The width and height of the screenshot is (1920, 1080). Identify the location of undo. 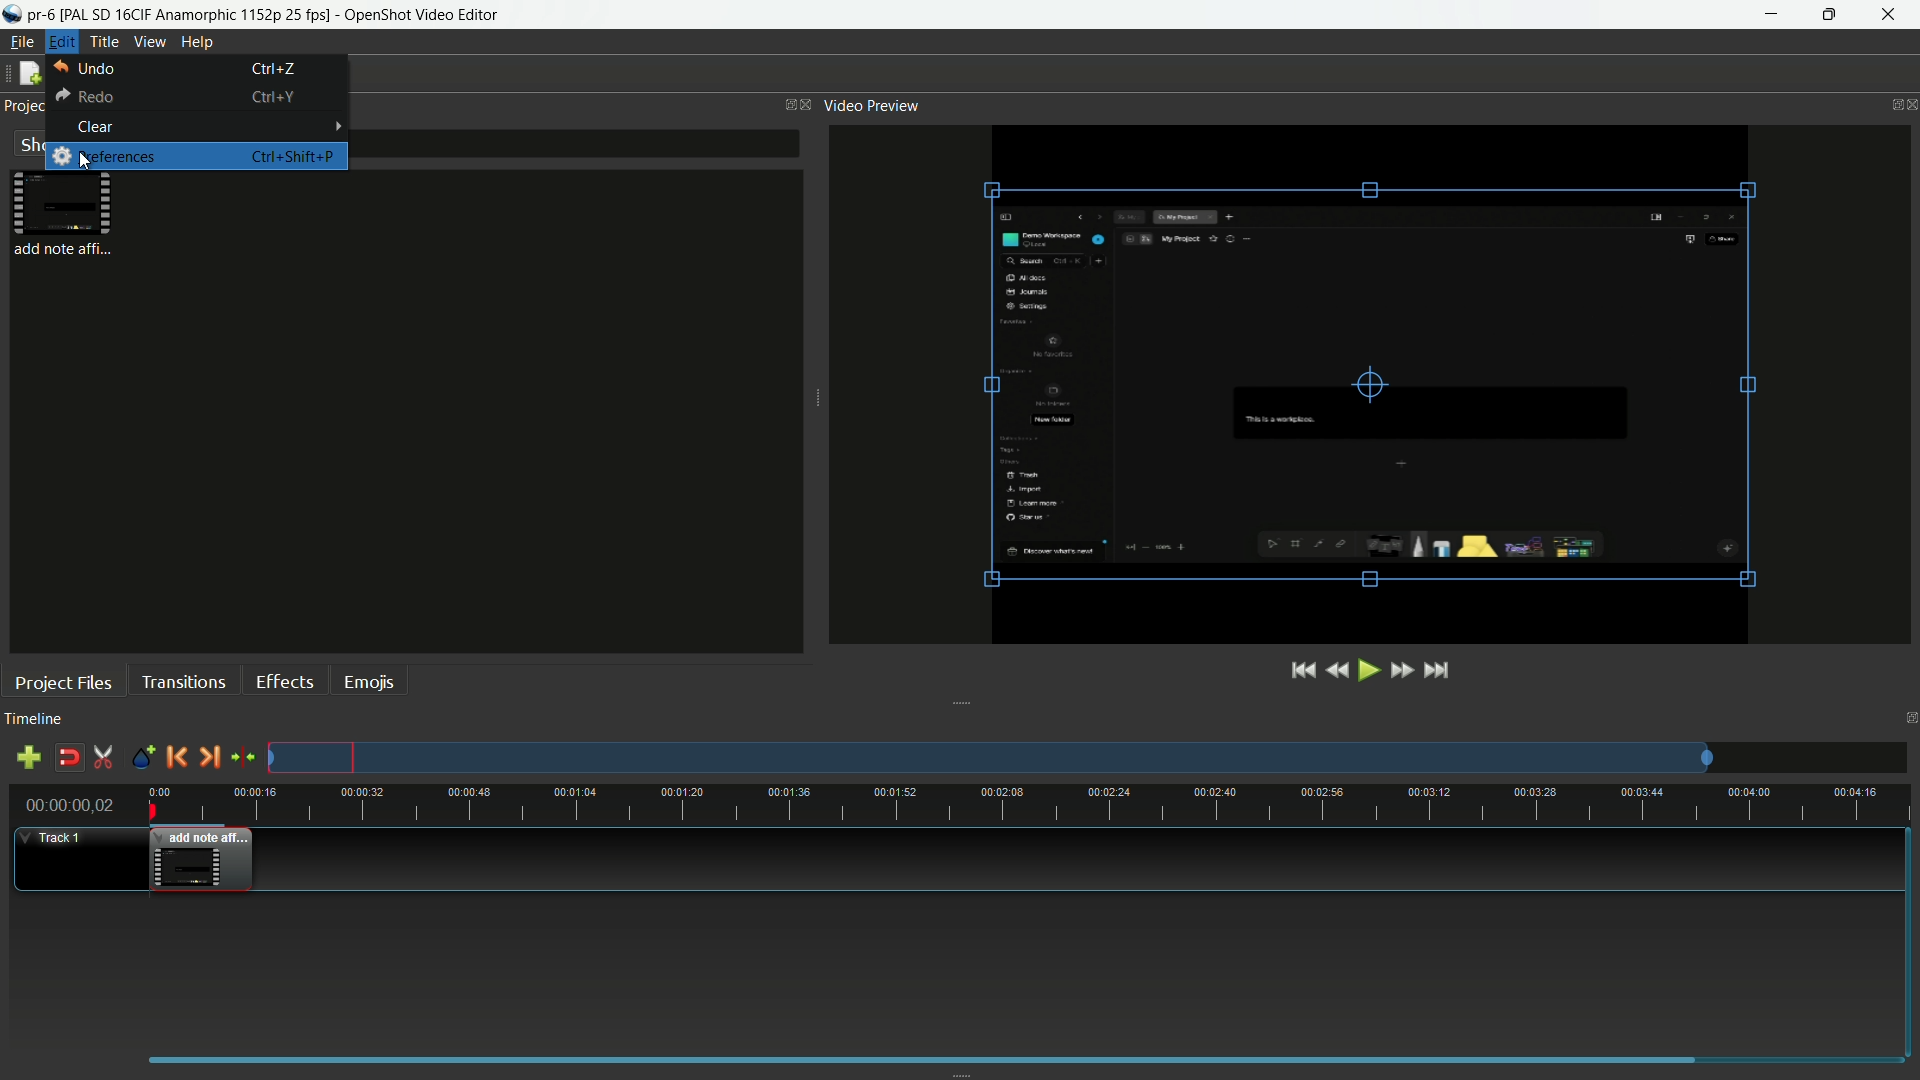
(86, 70).